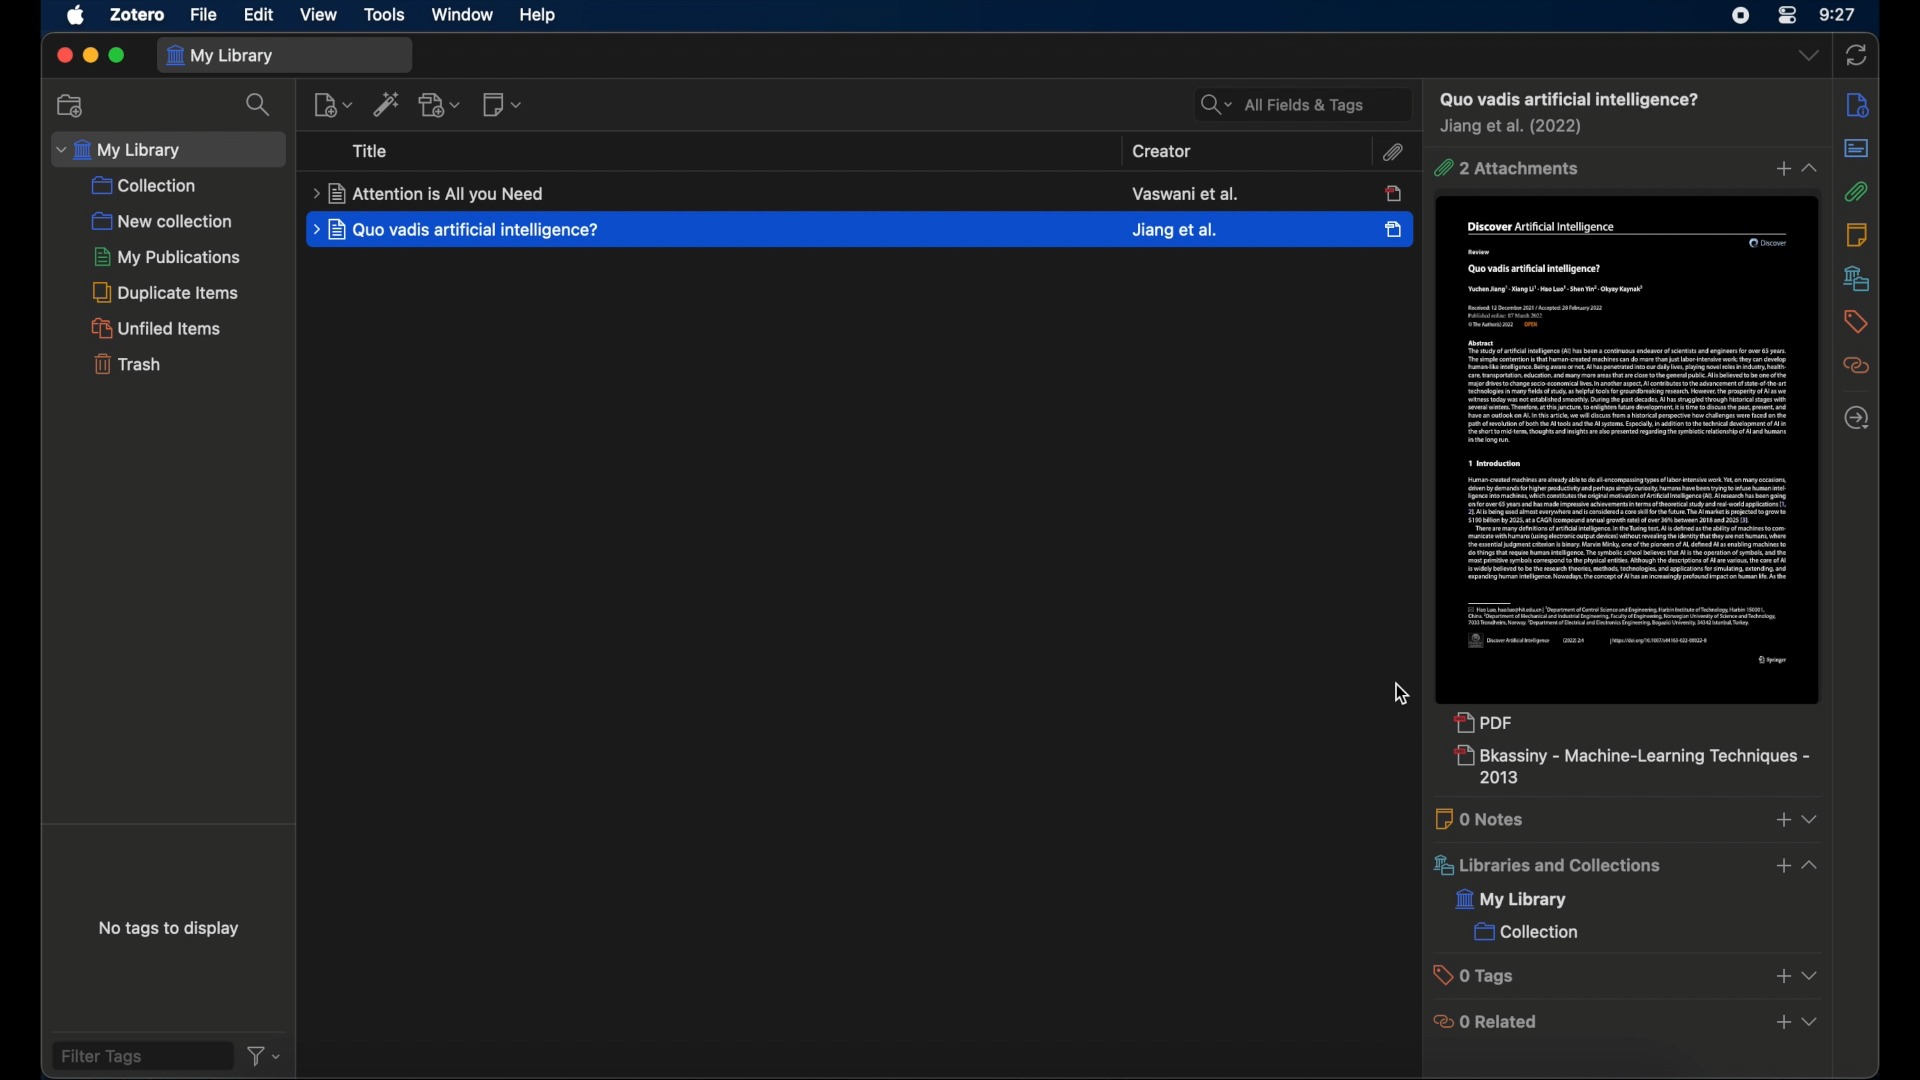  I want to click on time, so click(1838, 14).